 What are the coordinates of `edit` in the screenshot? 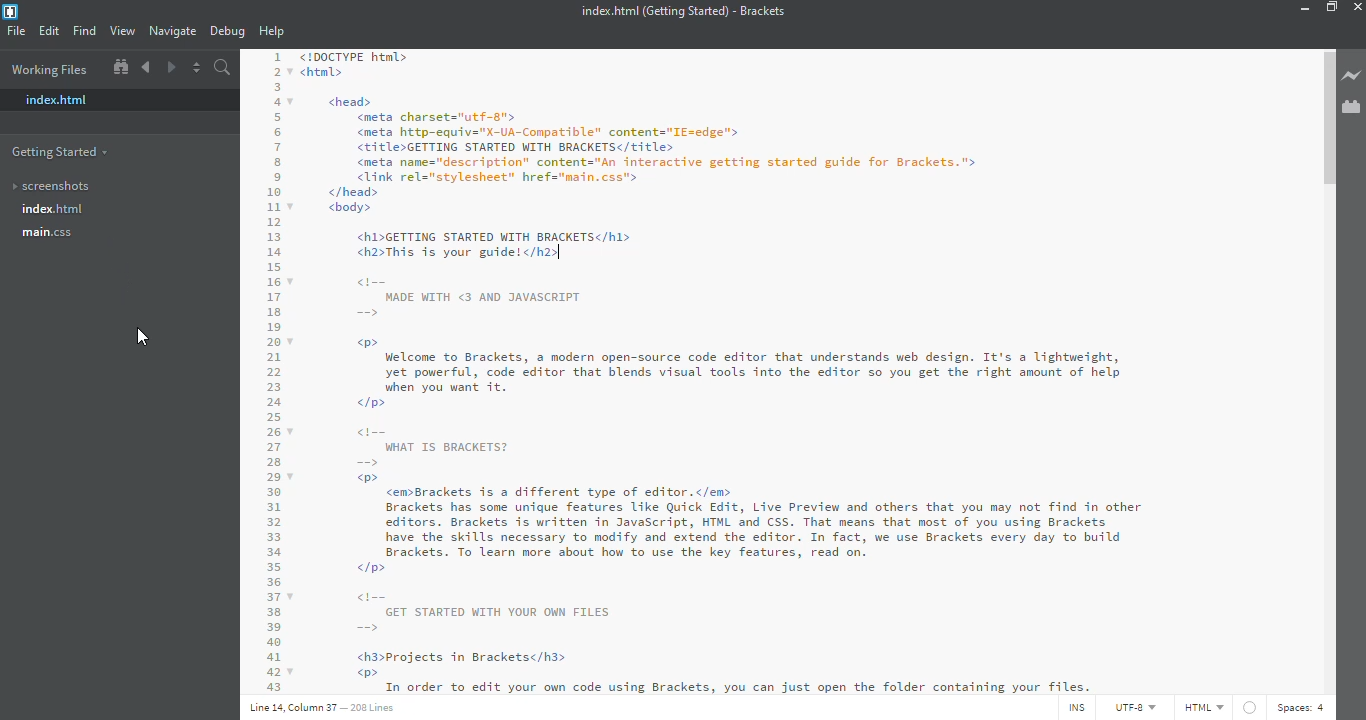 It's located at (48, 30).